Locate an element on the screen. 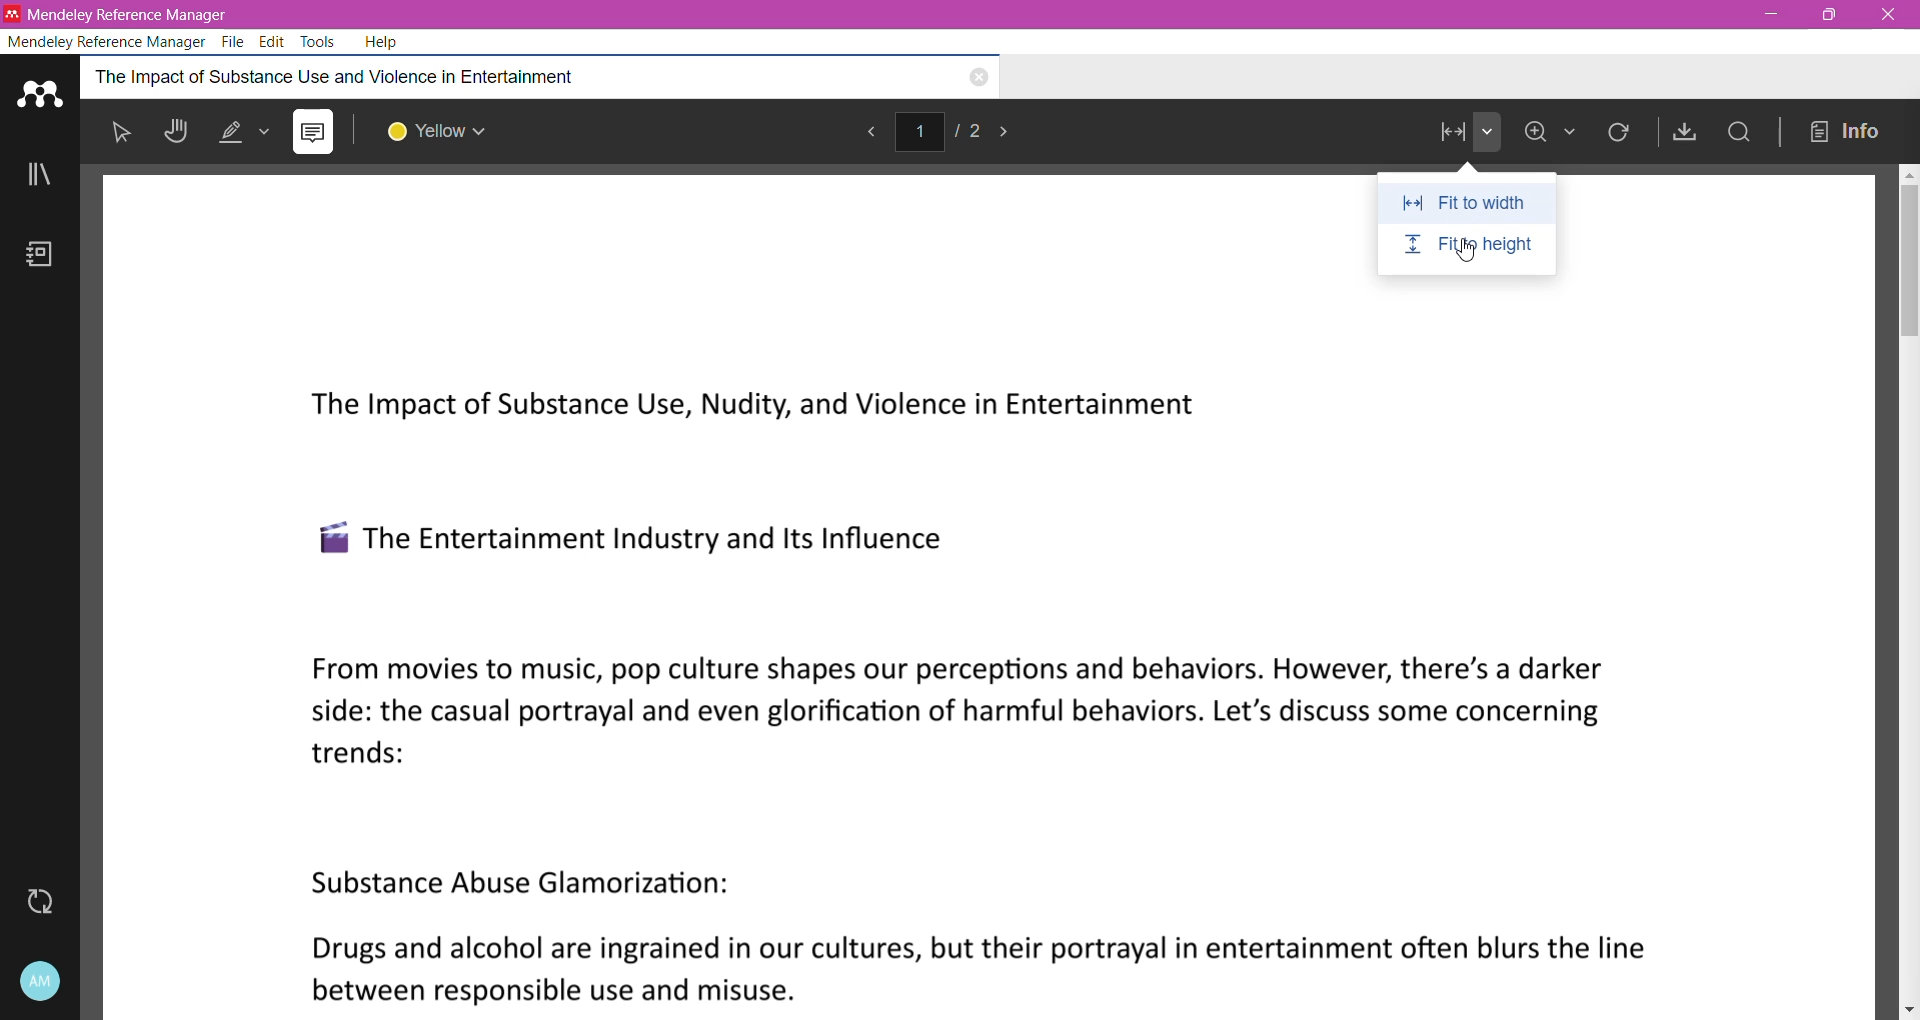   is located at coordinates (181, 133).